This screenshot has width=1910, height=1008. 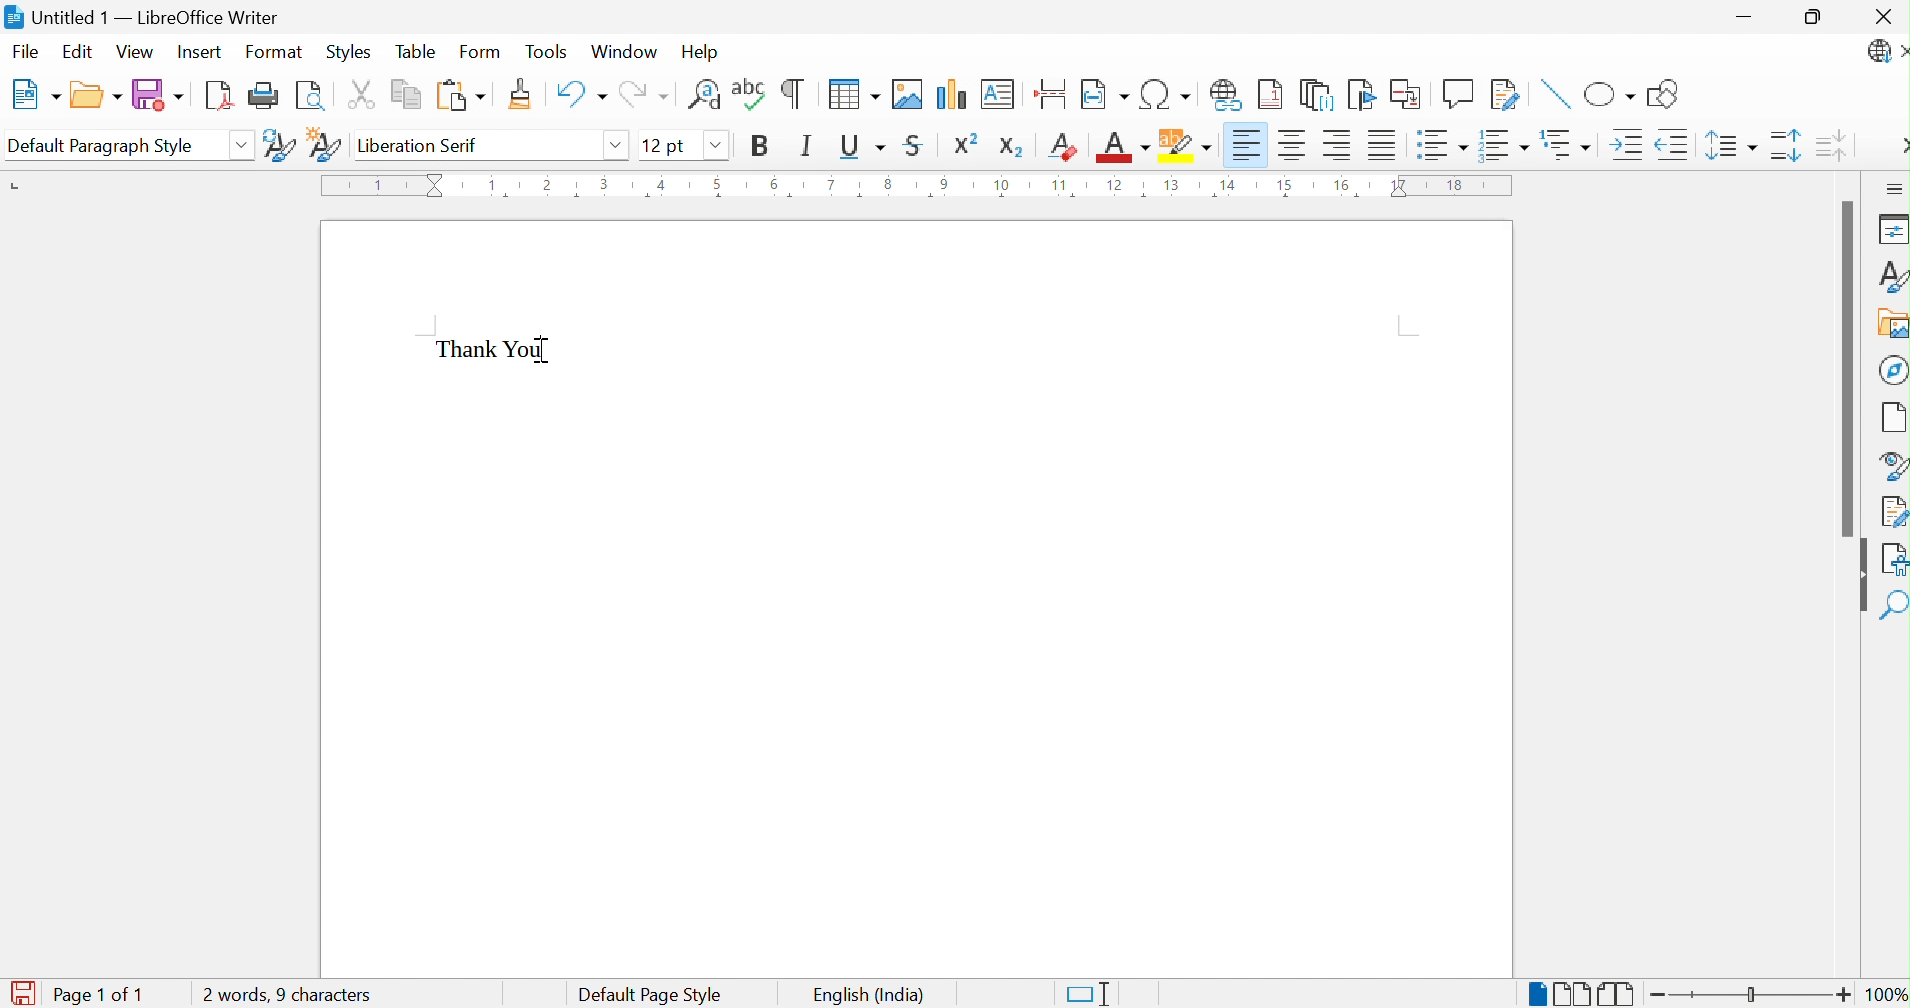 What do you see at coordinates (1886, 994) in the screenshot?
I see `100%` at bounding box center [1886, 994].